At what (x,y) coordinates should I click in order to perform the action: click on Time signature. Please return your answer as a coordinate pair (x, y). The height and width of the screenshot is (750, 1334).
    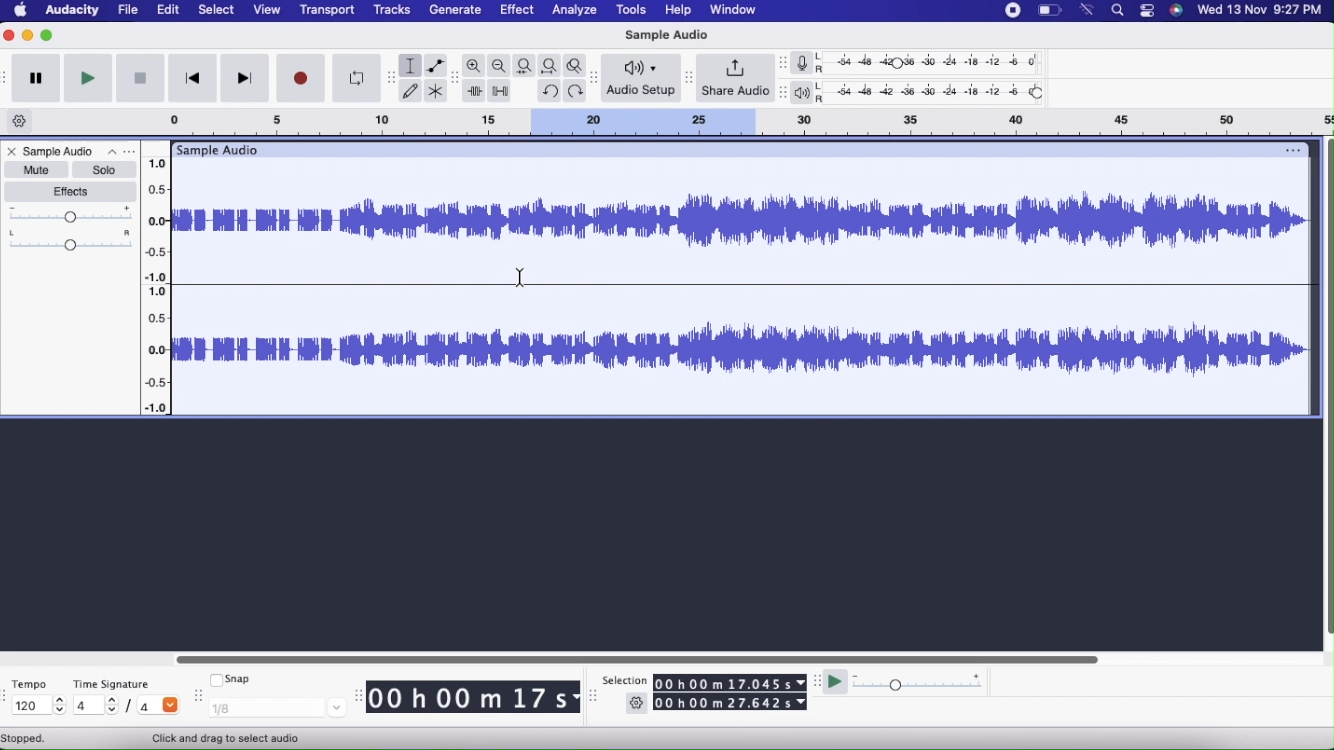
    Looking at the image, I should click on (118, 680).